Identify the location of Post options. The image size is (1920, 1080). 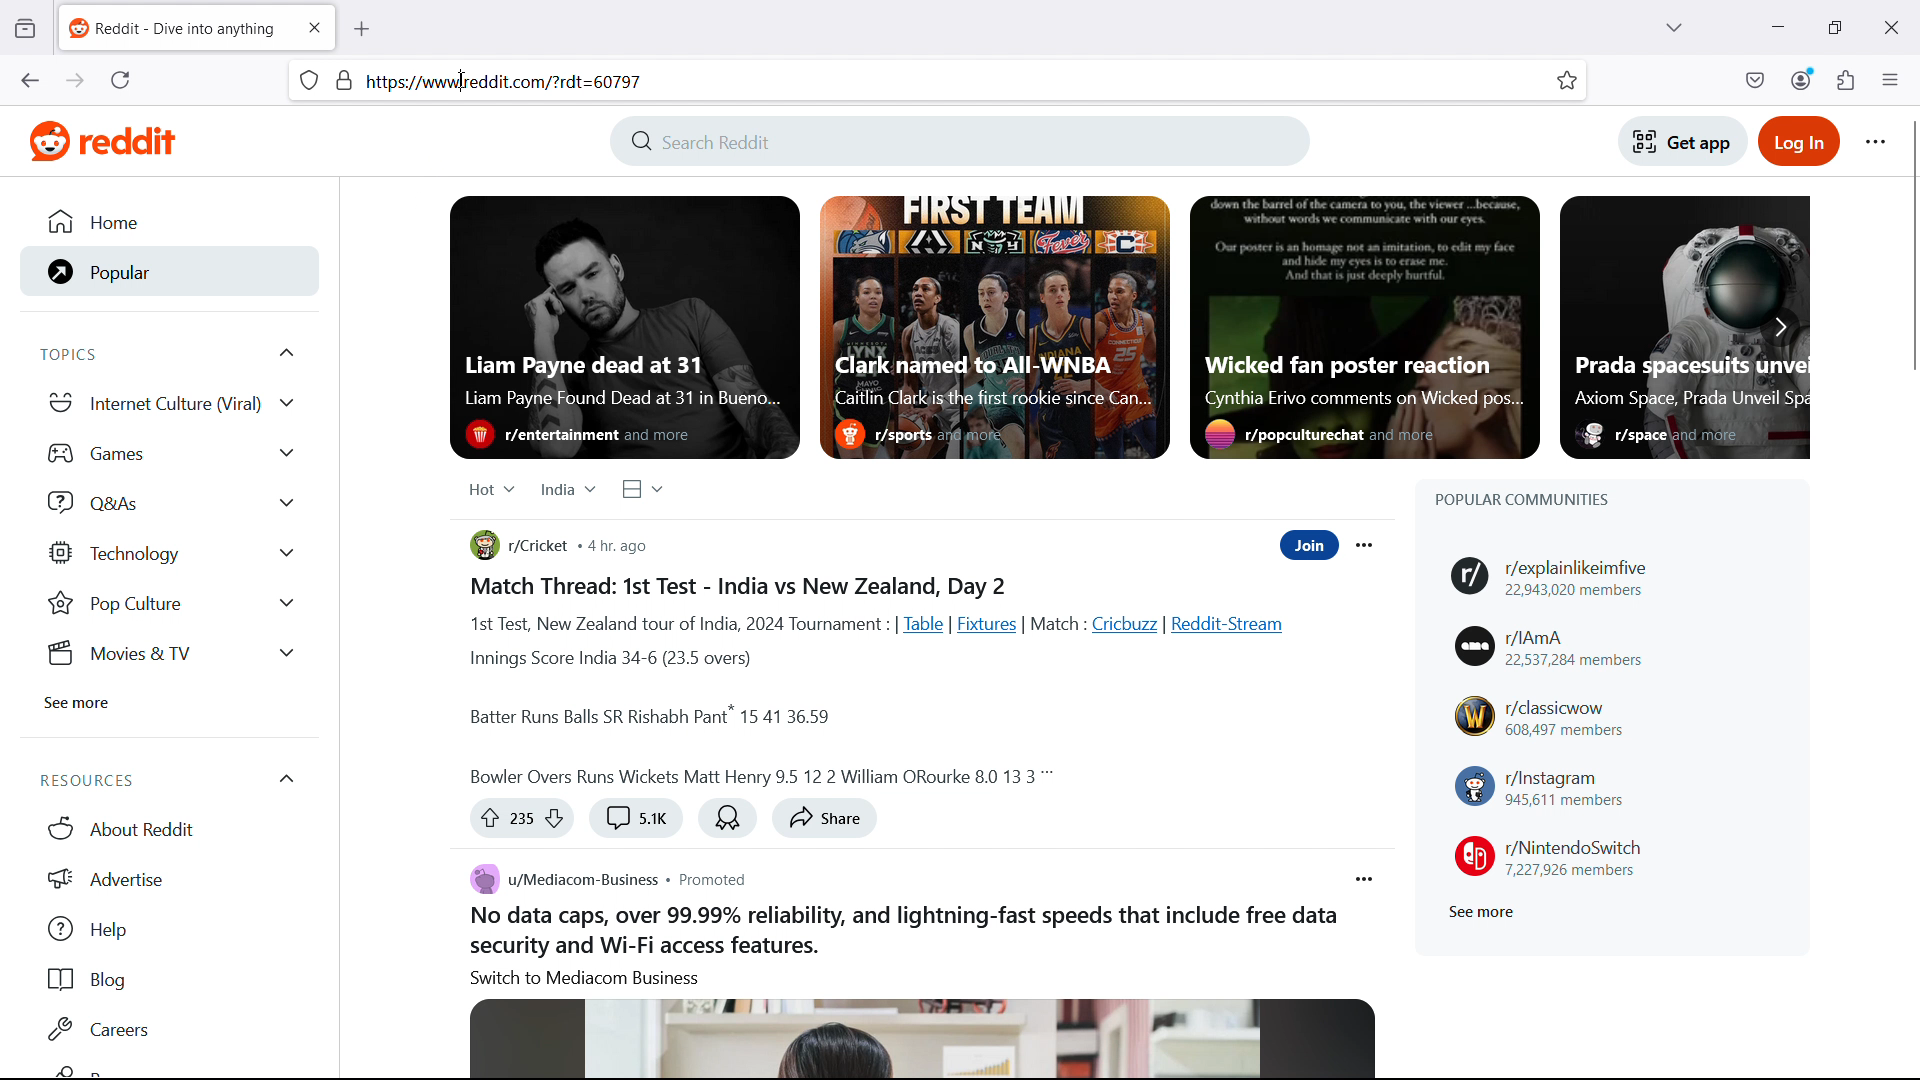
(1366, 545).